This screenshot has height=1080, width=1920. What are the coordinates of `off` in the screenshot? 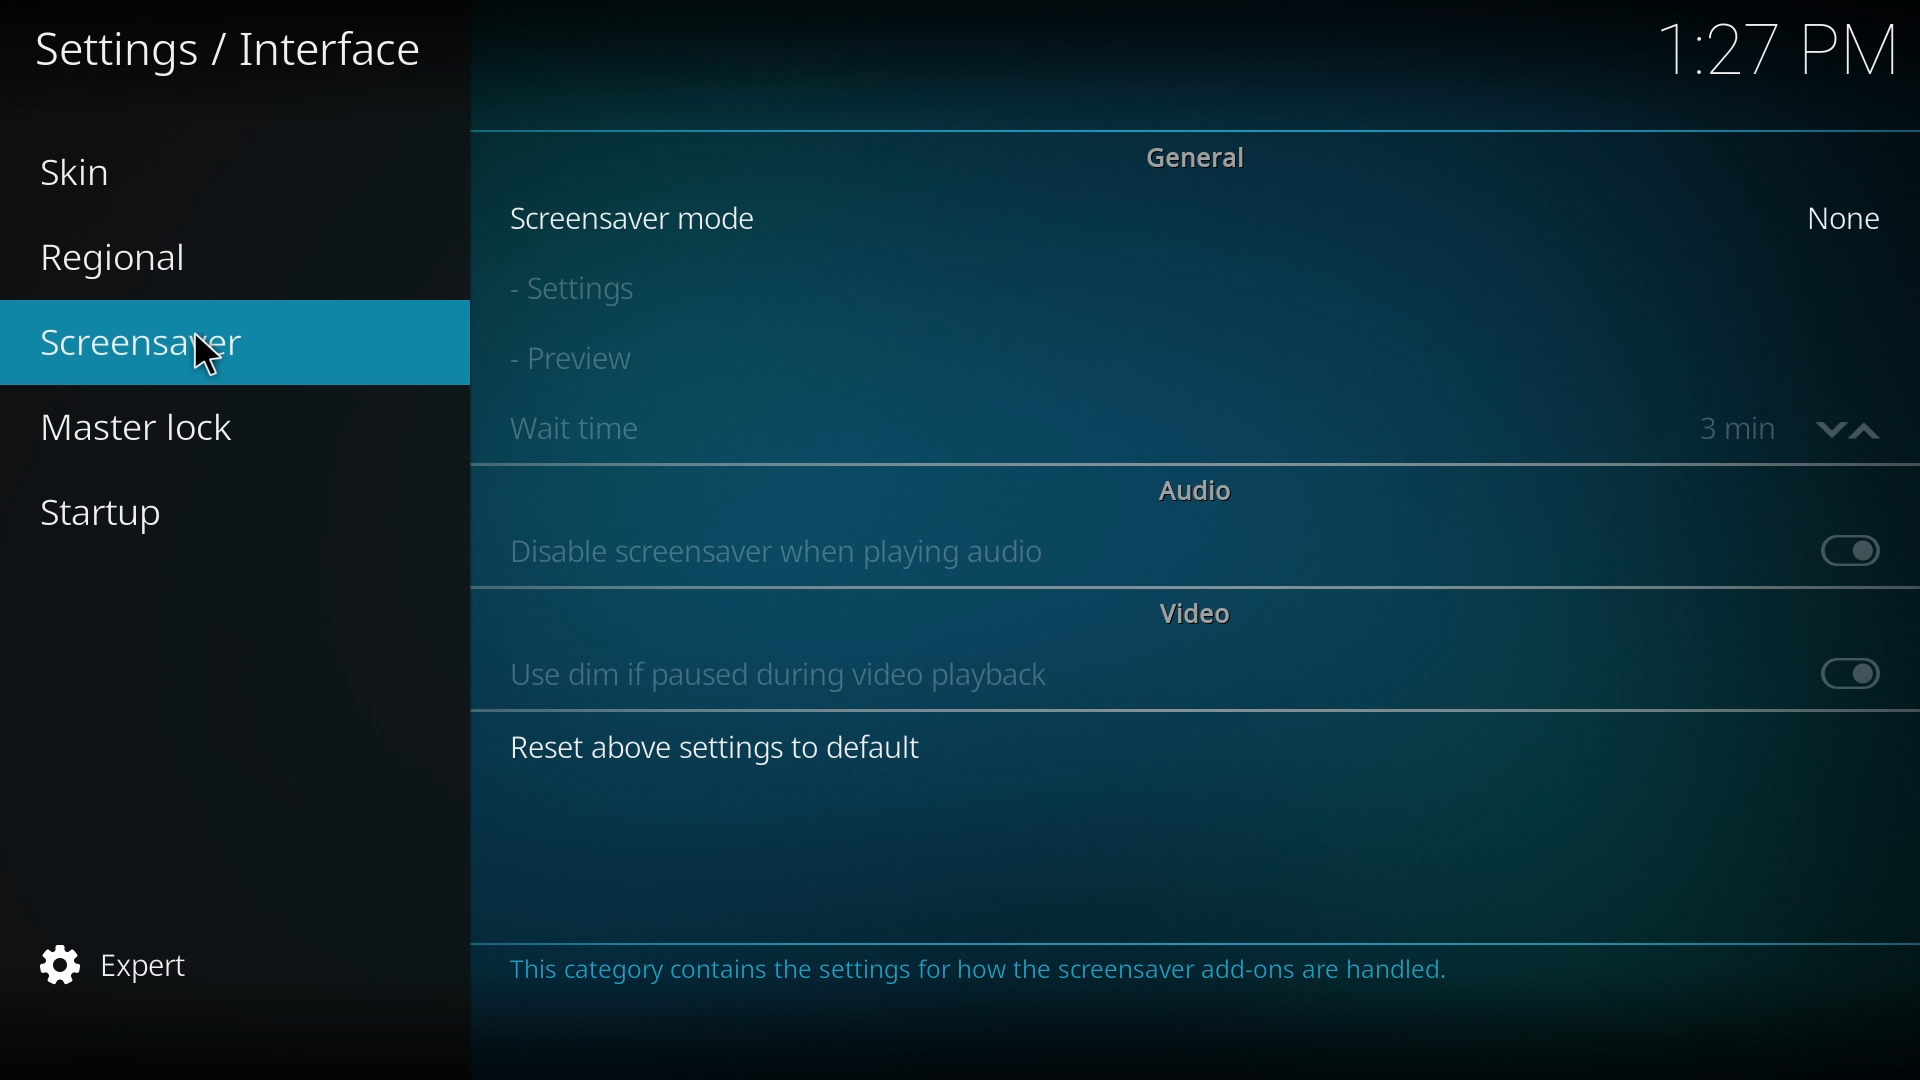 It's located at (1850, 550).